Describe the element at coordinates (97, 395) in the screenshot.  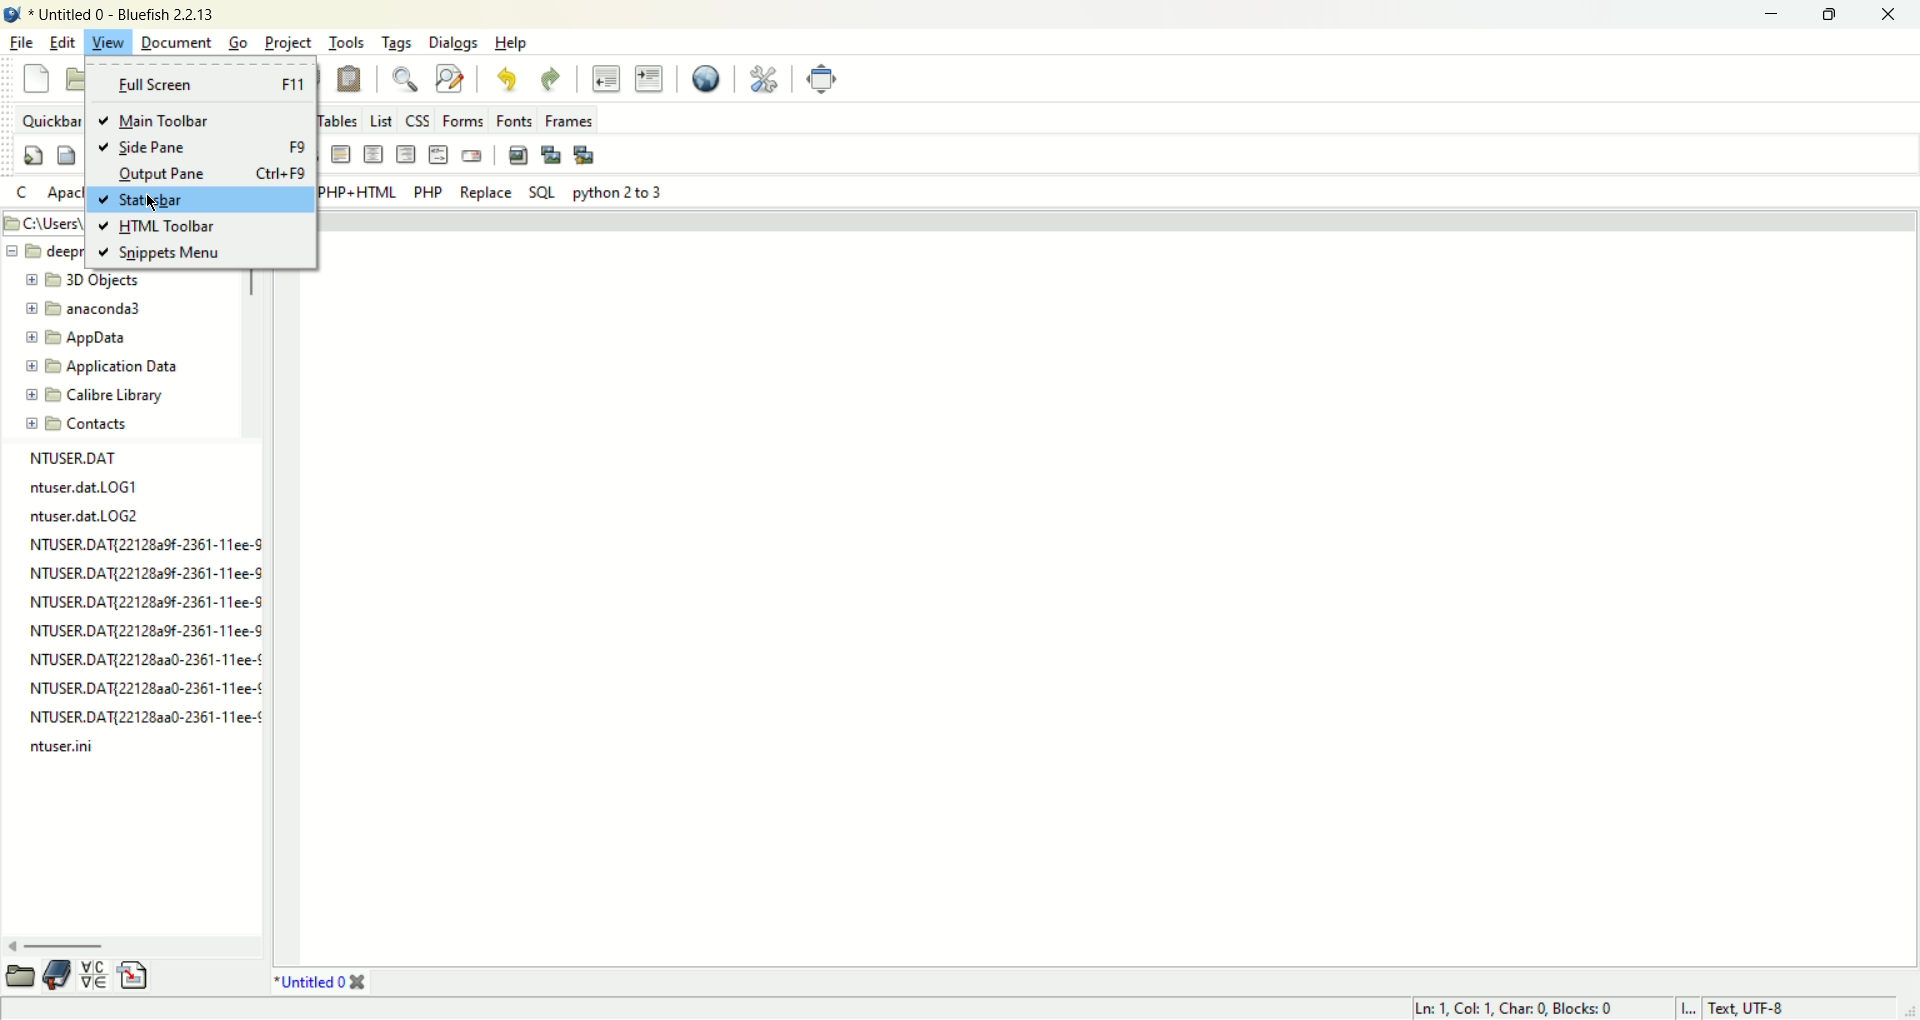
I see `Calibre  Library` at that location.